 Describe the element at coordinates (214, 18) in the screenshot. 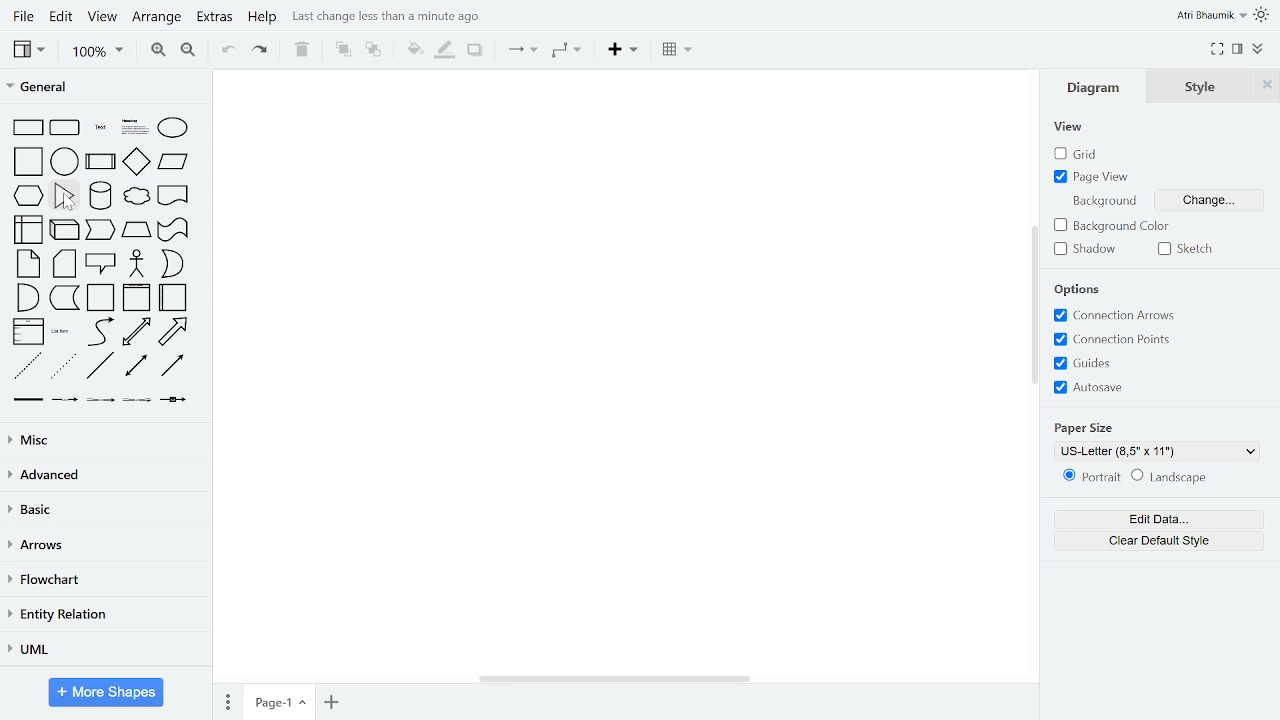

I see `extras` at that location.